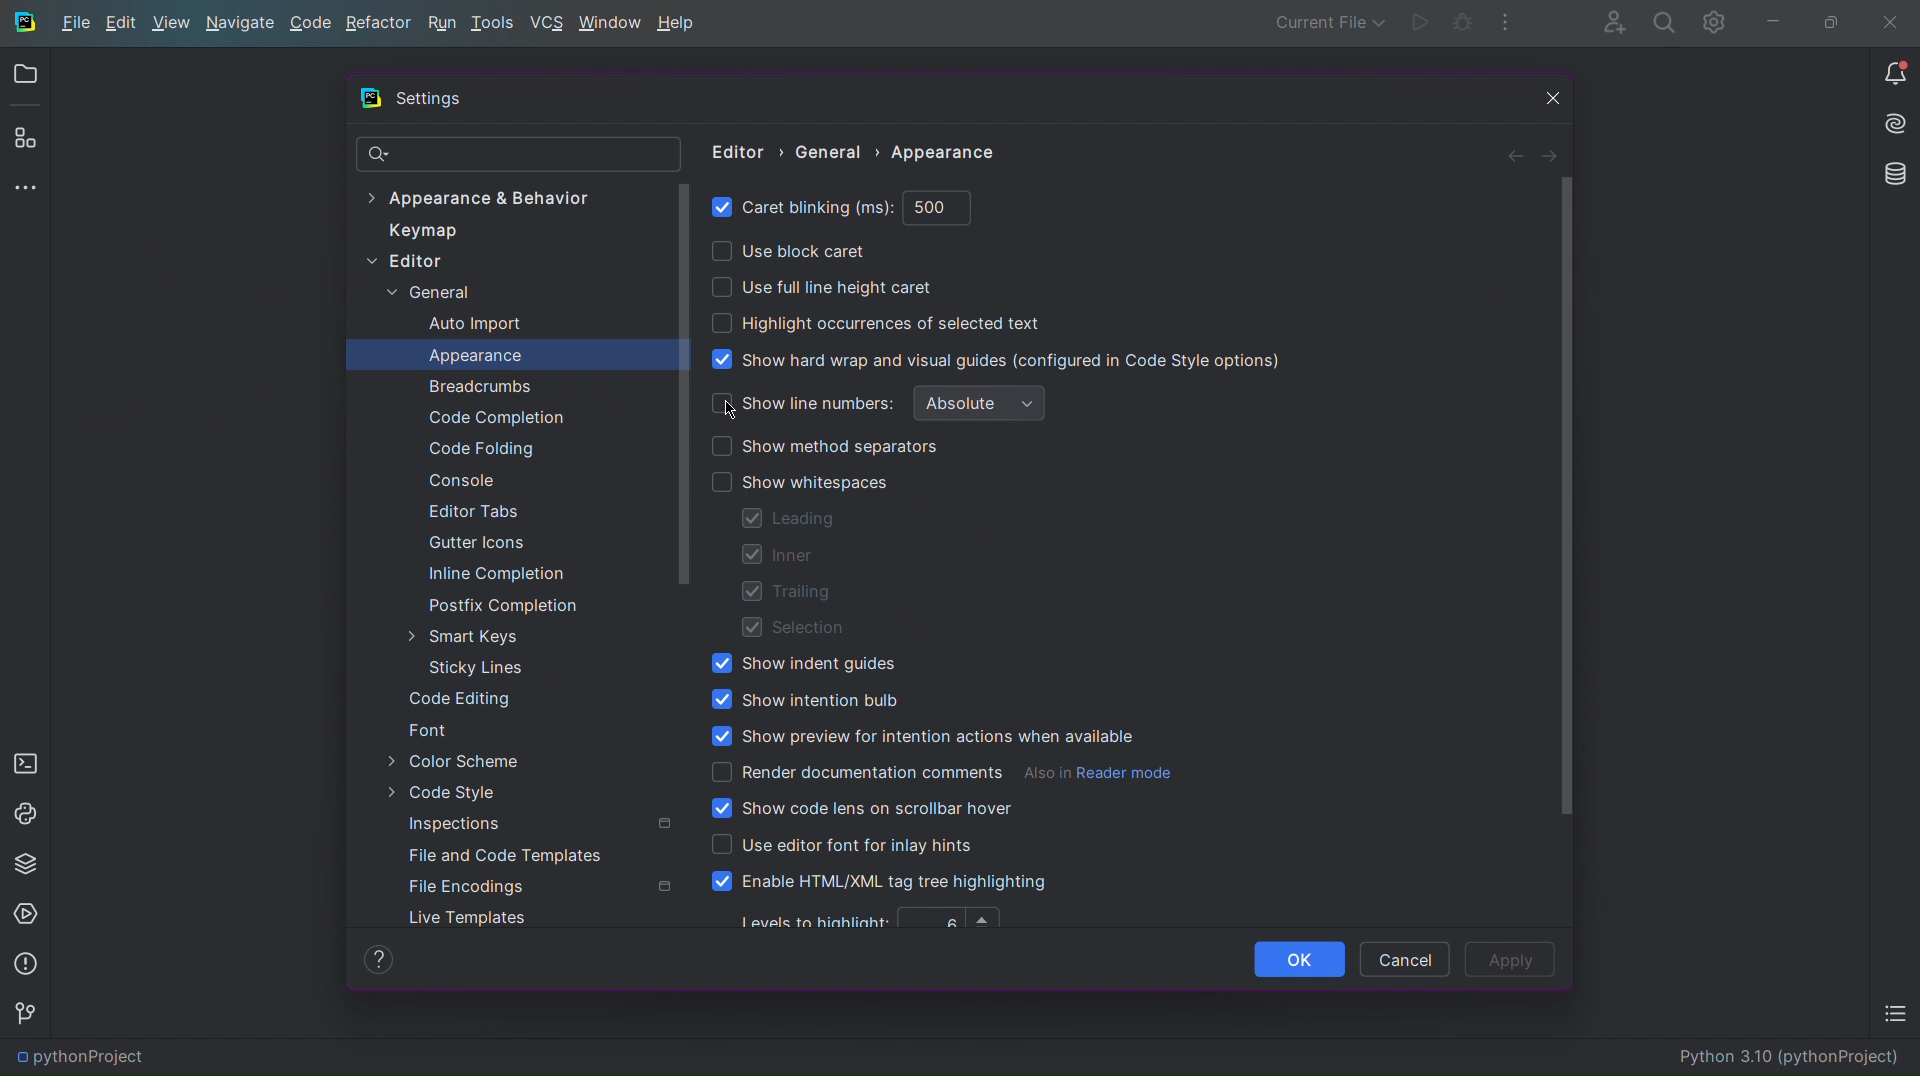 This screenshot has width=1920, height=1076. I want to click on Absolute, so click(980, 404).